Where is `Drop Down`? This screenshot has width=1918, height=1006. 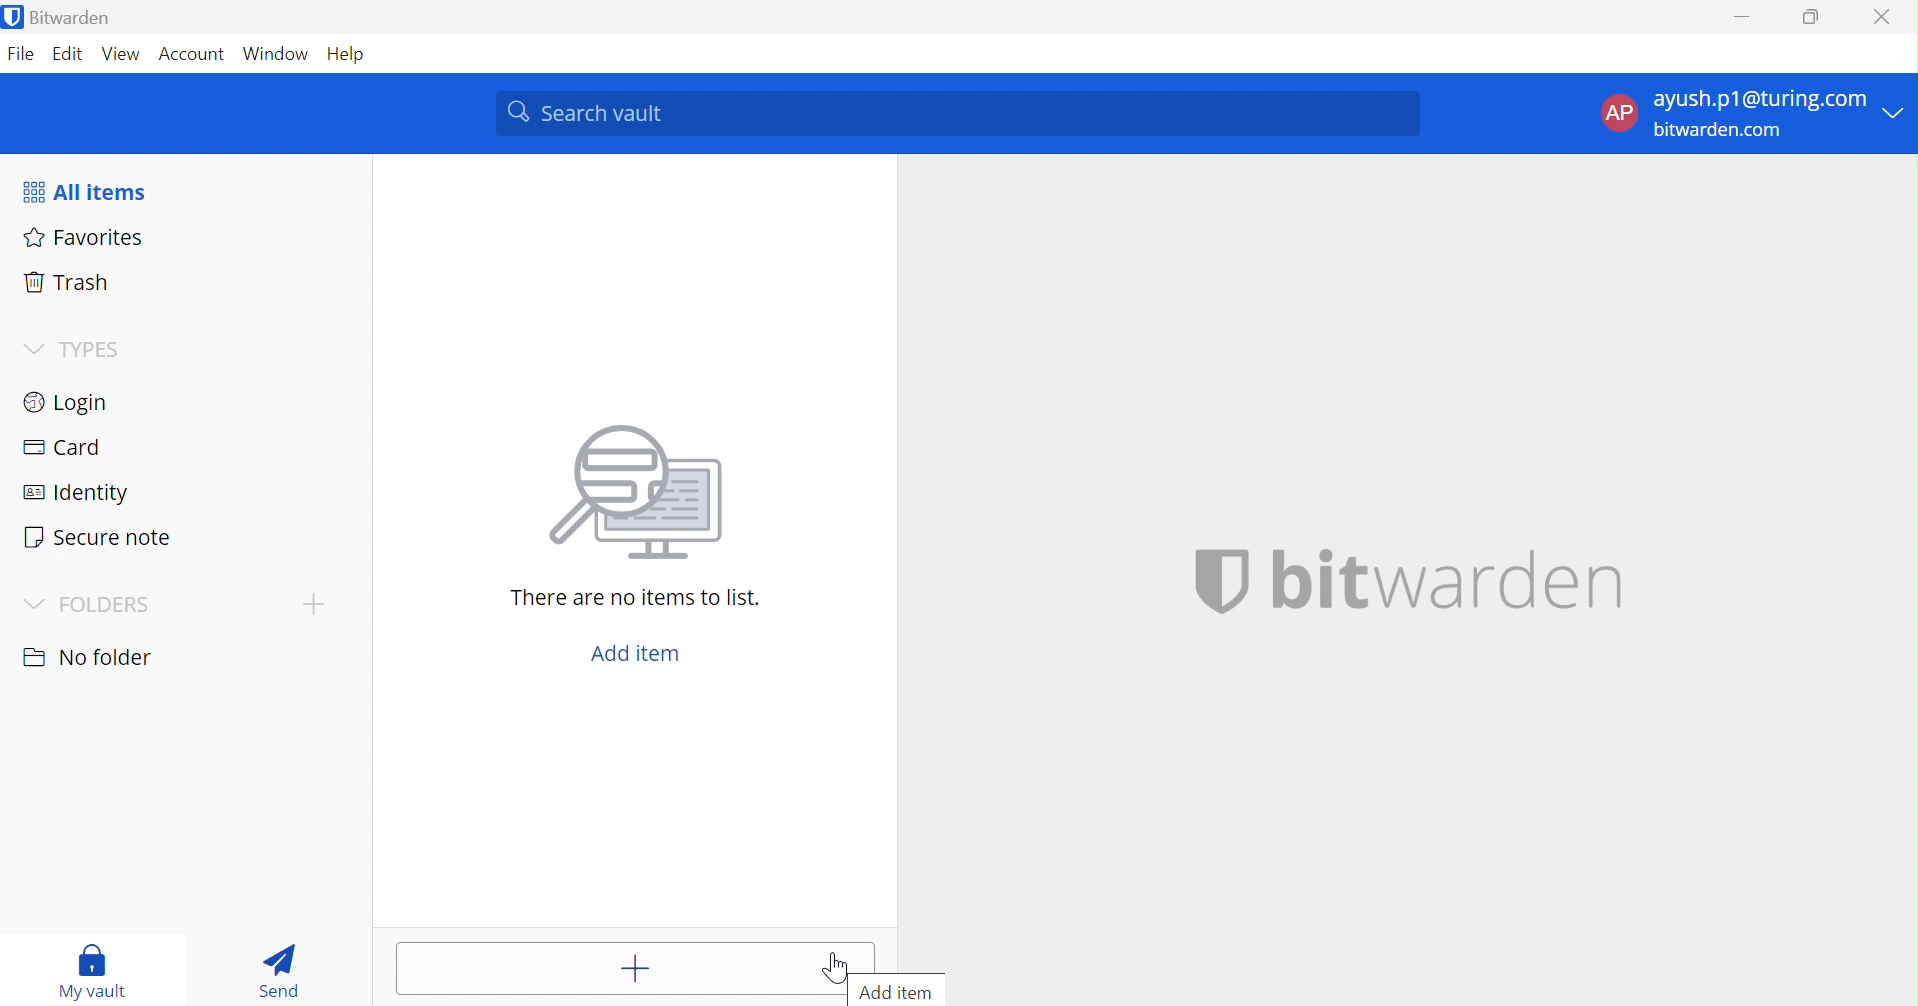
Drop Down is located at coordinates (35, 350).